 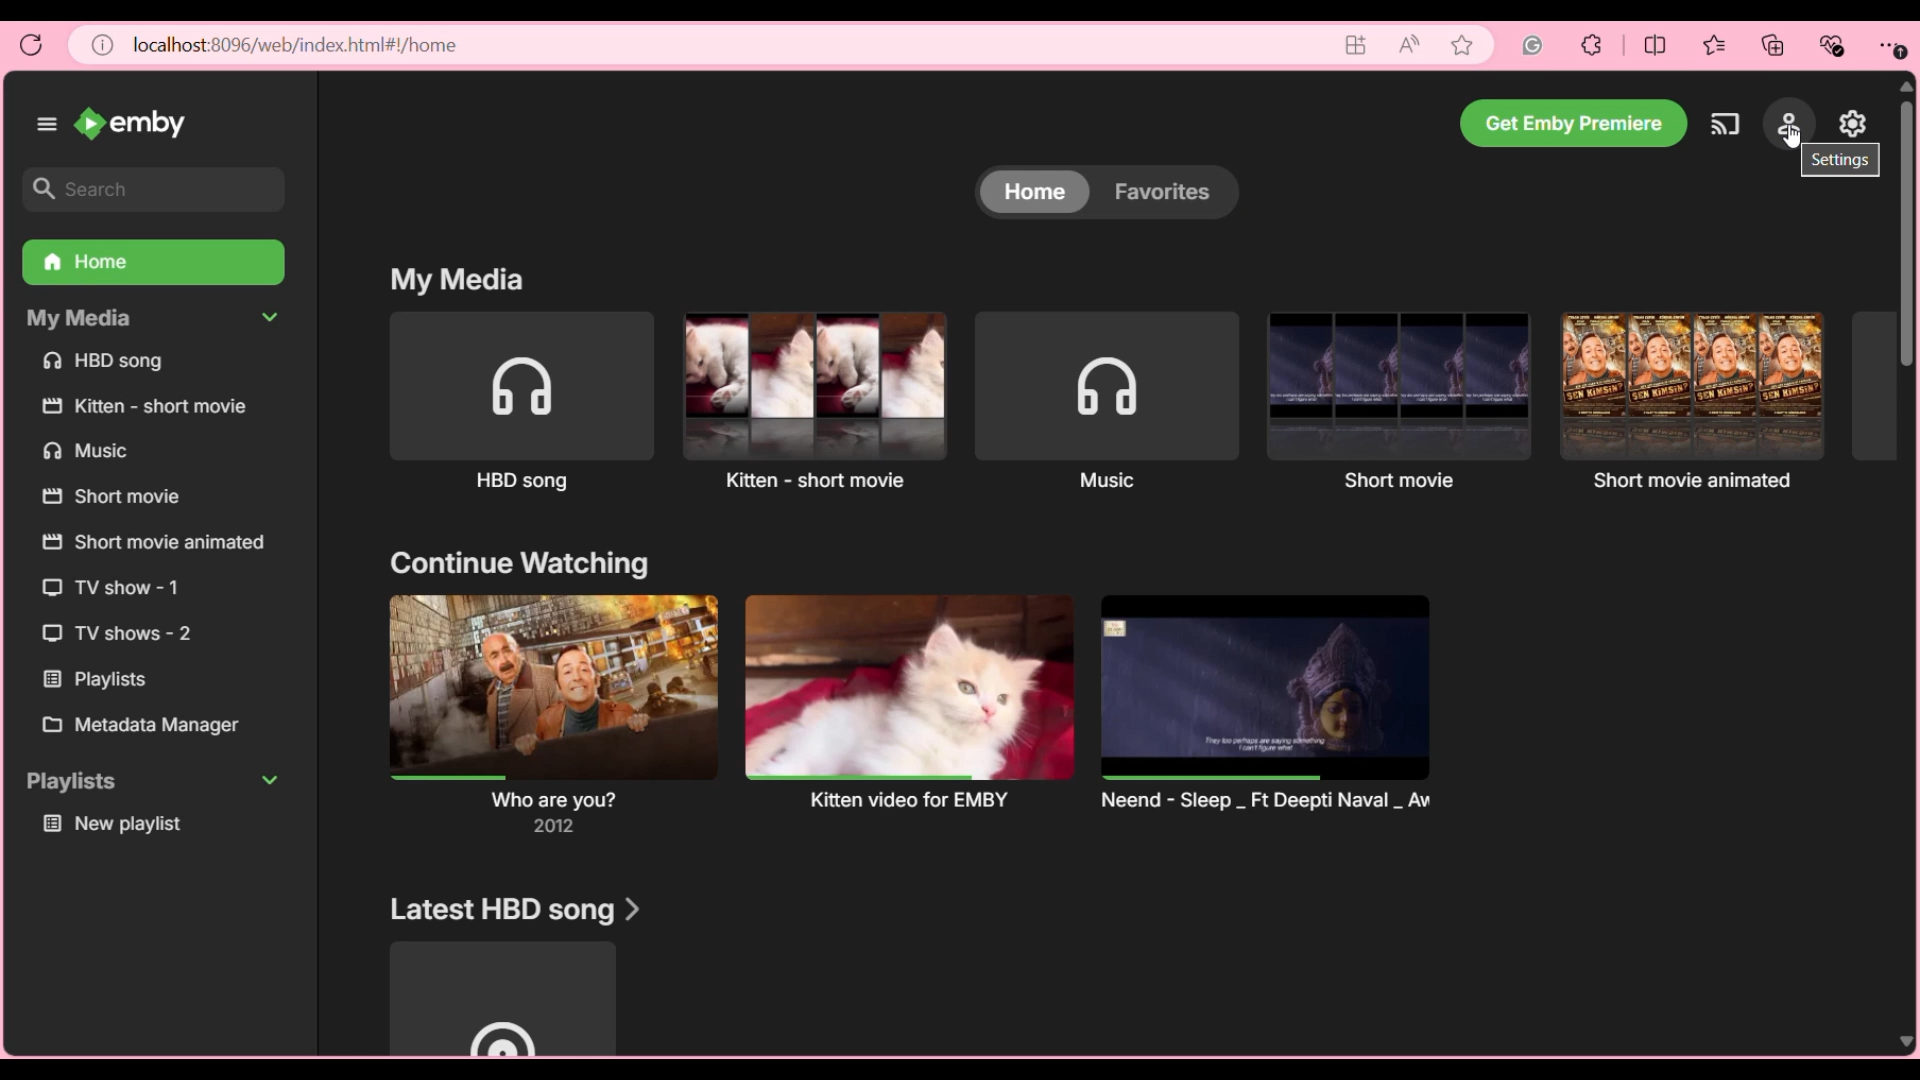 What do you see at coordinates (1725, 124) in the screenshot?
I see `Play on another device` at bounding box center [1725, 124].